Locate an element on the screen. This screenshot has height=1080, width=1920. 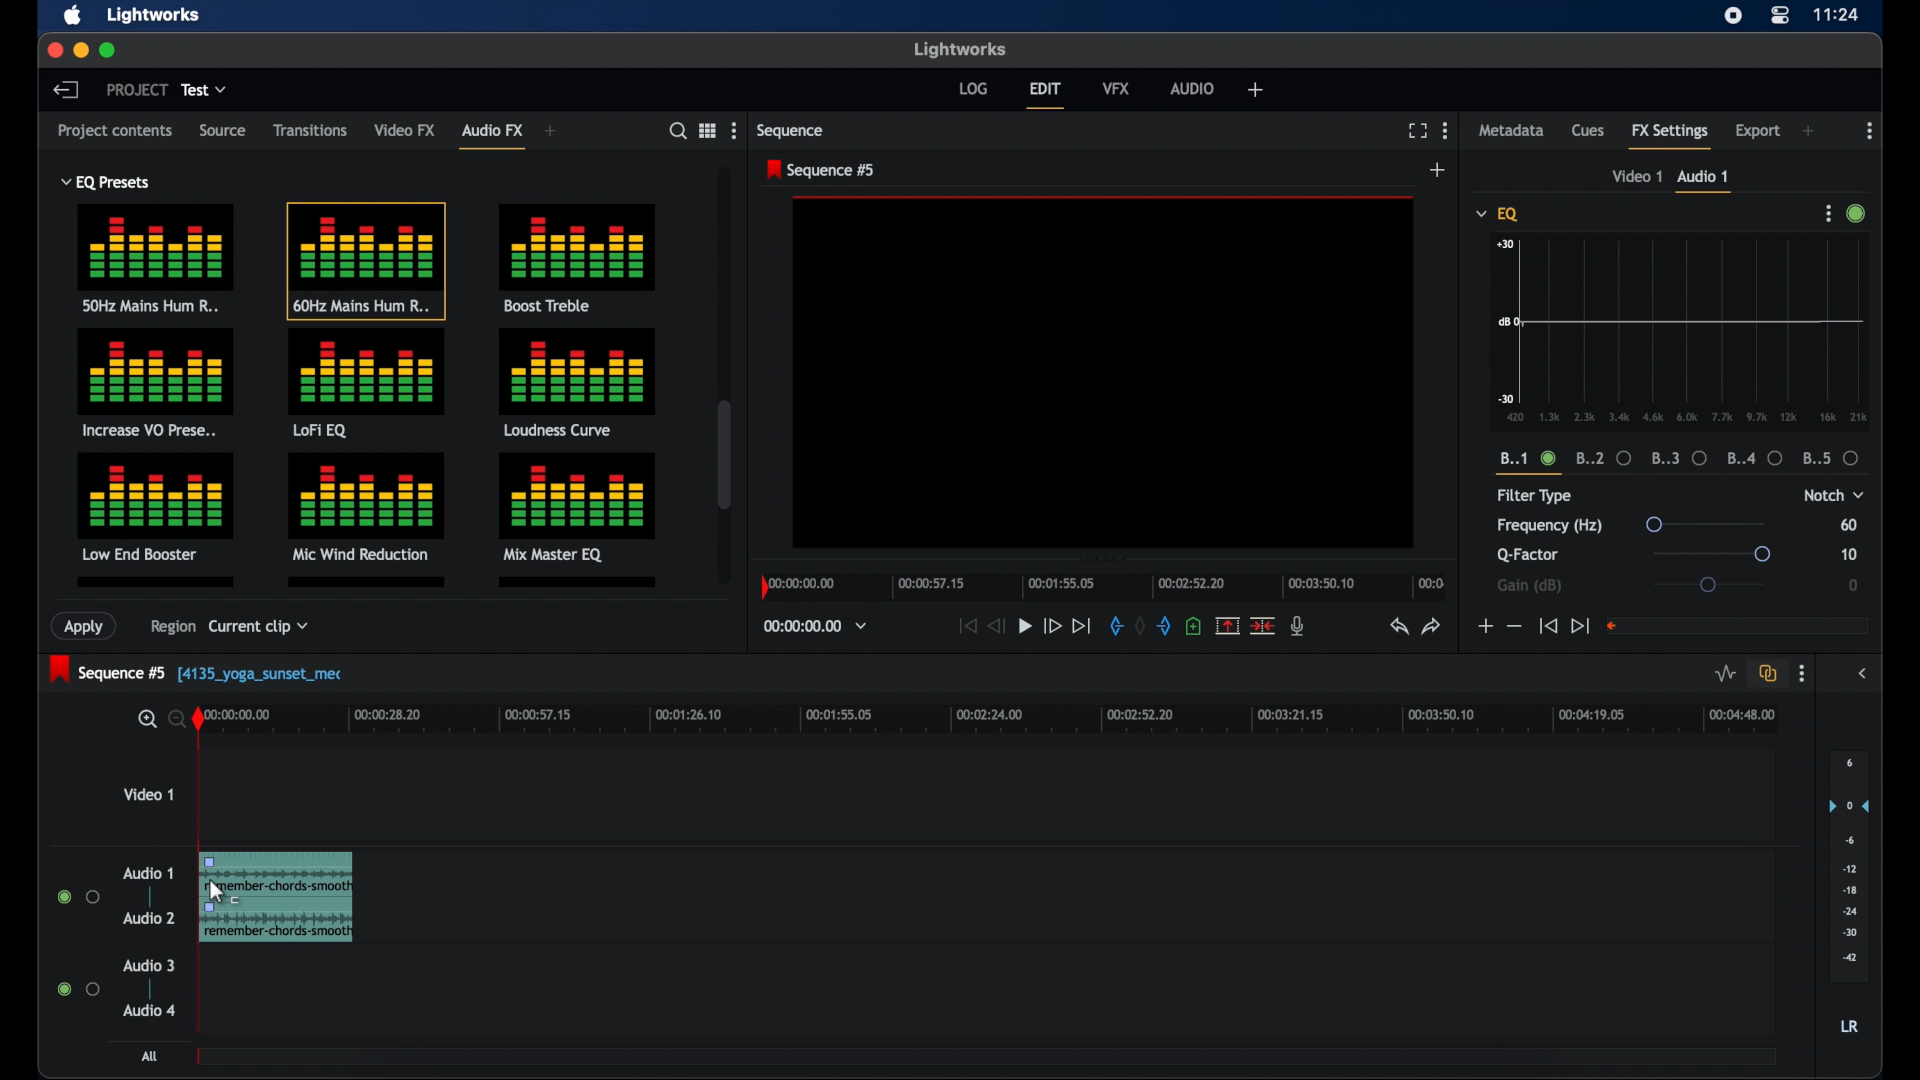
play is located at coordinates (1025, 627).